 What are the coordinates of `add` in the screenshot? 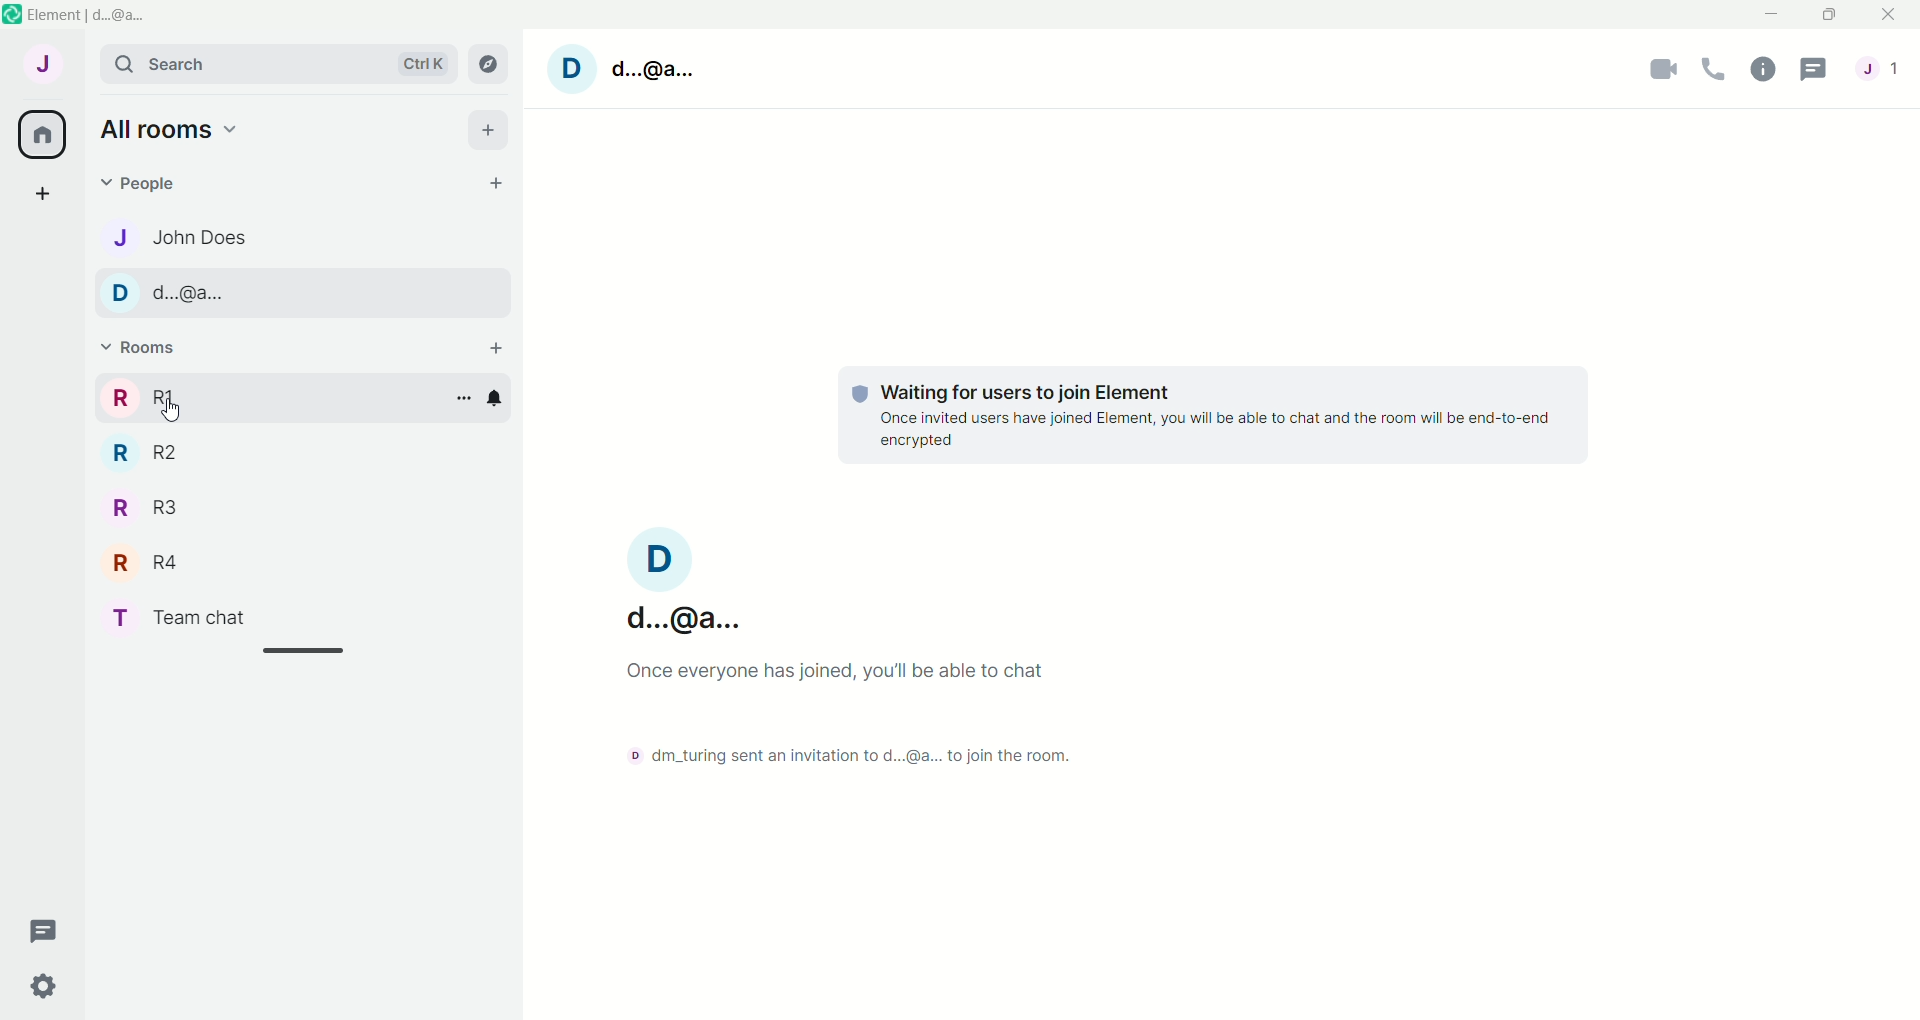 It's located at (490, 130).